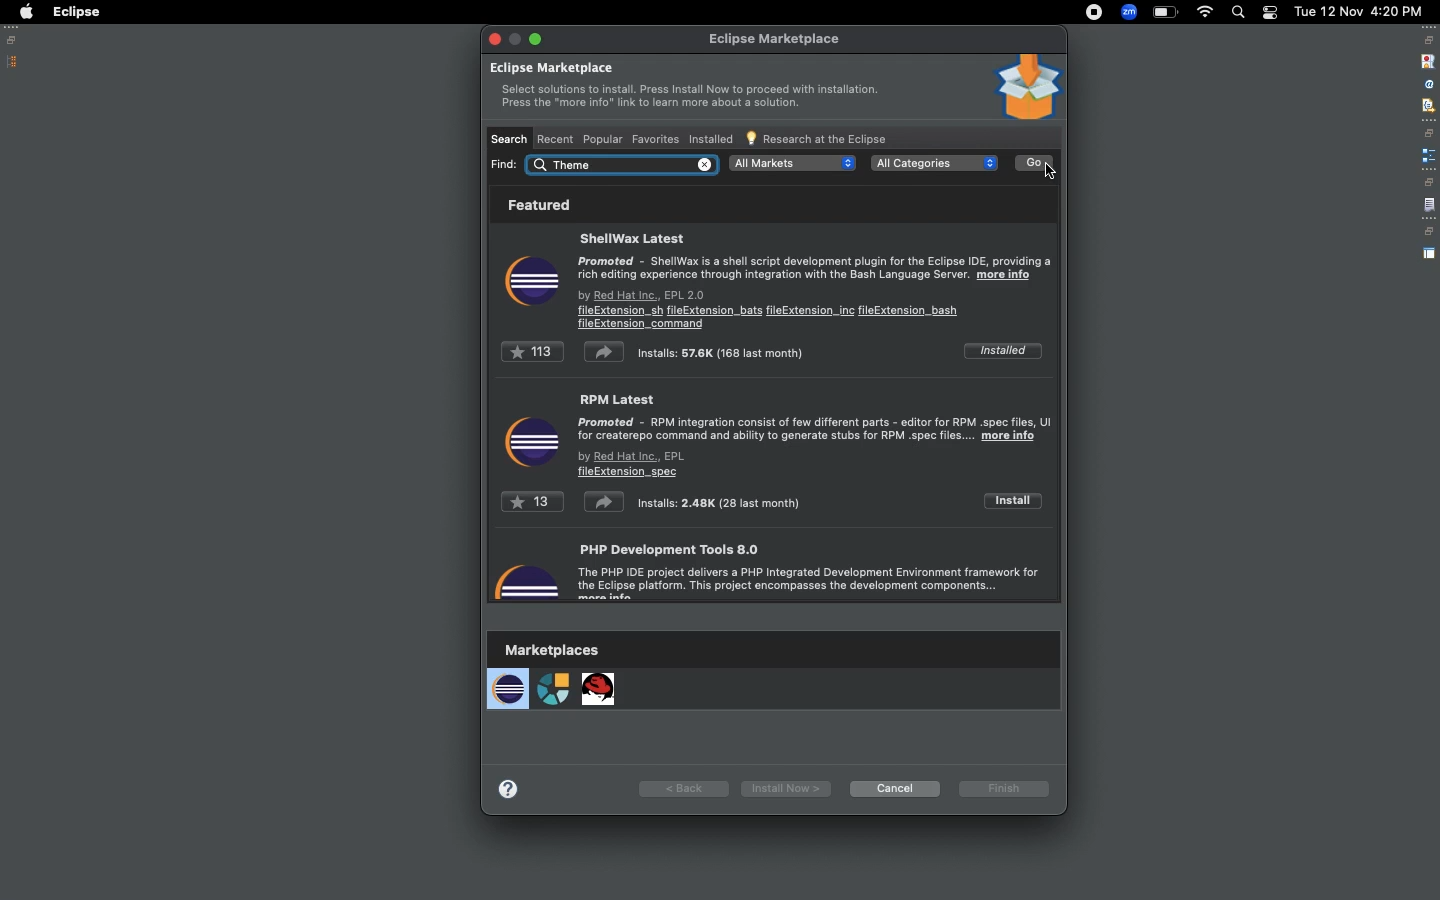 This screenshot has height=900, width=1440. Describe the element at coordinates (1094, 14) in the screenshot. I see `Recording` at that location.